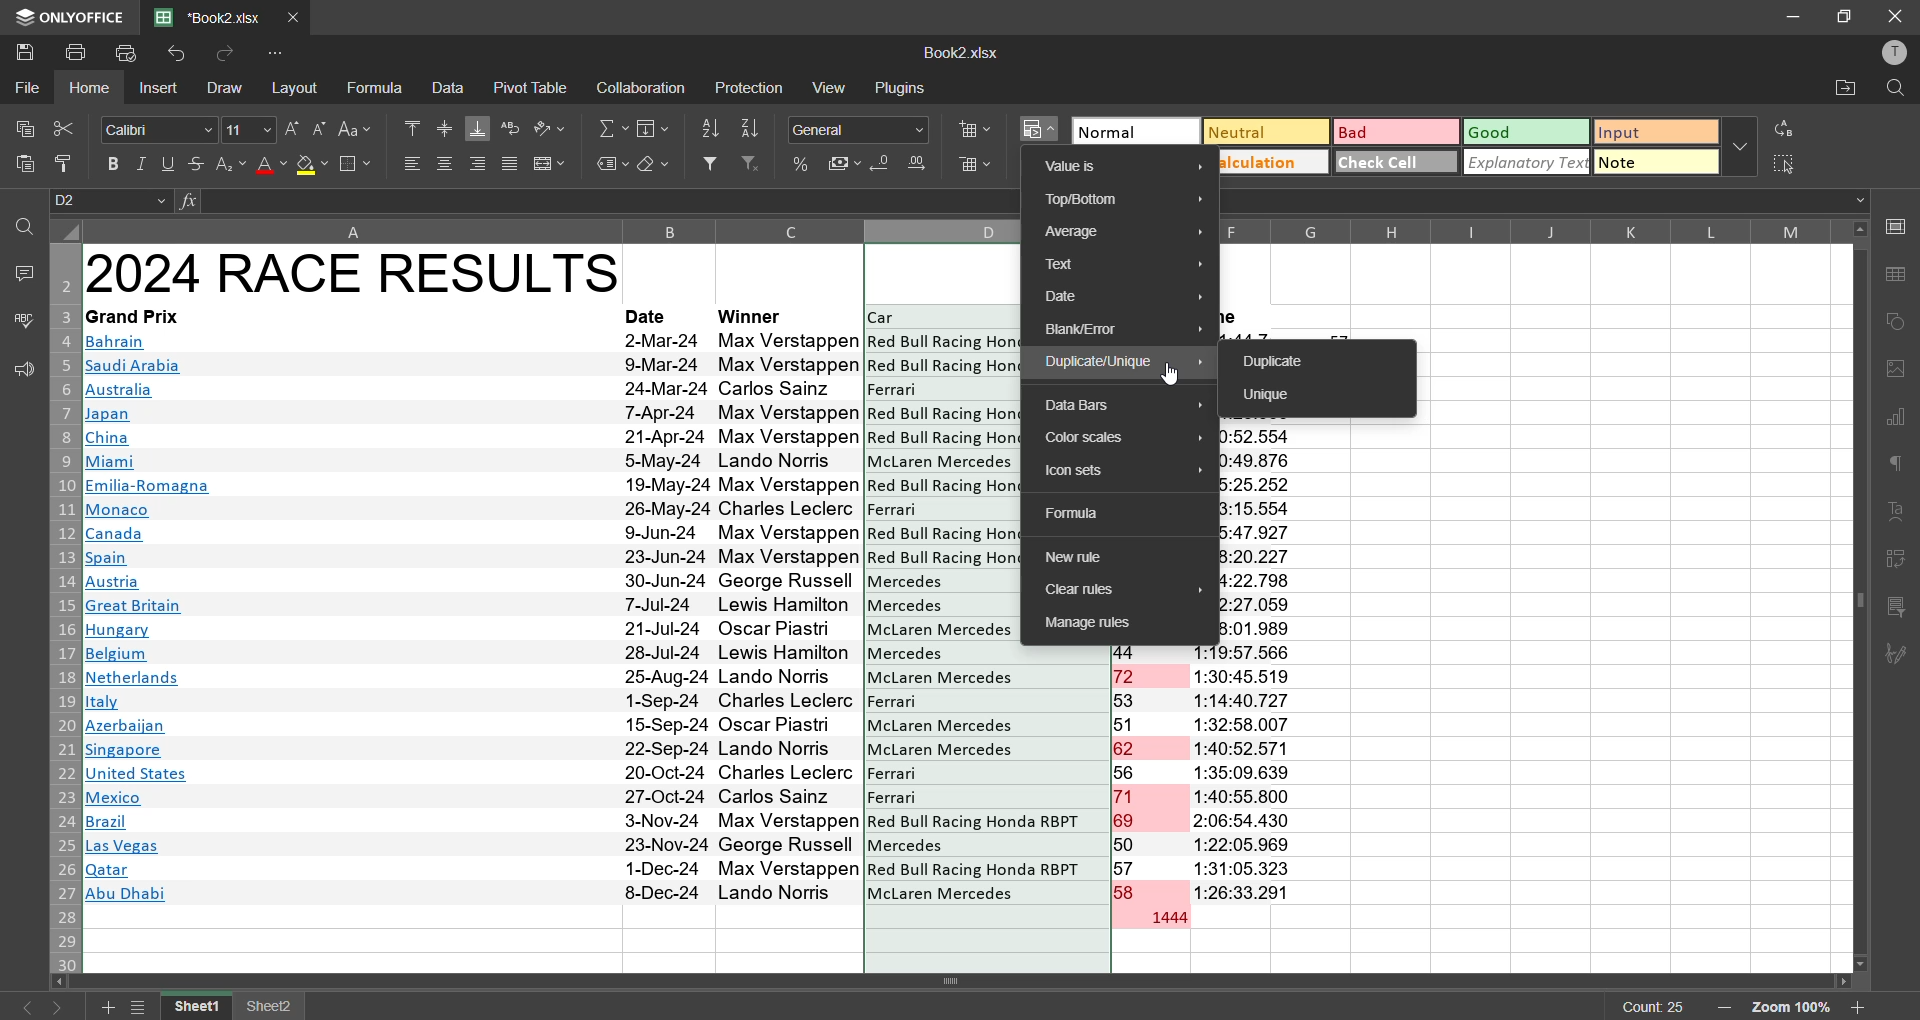 Image resolution: width=1920 pixels, height=1020 pixels. Describe the element at coordinates (1898, 513) in the screenshot. I see `text` at that location.